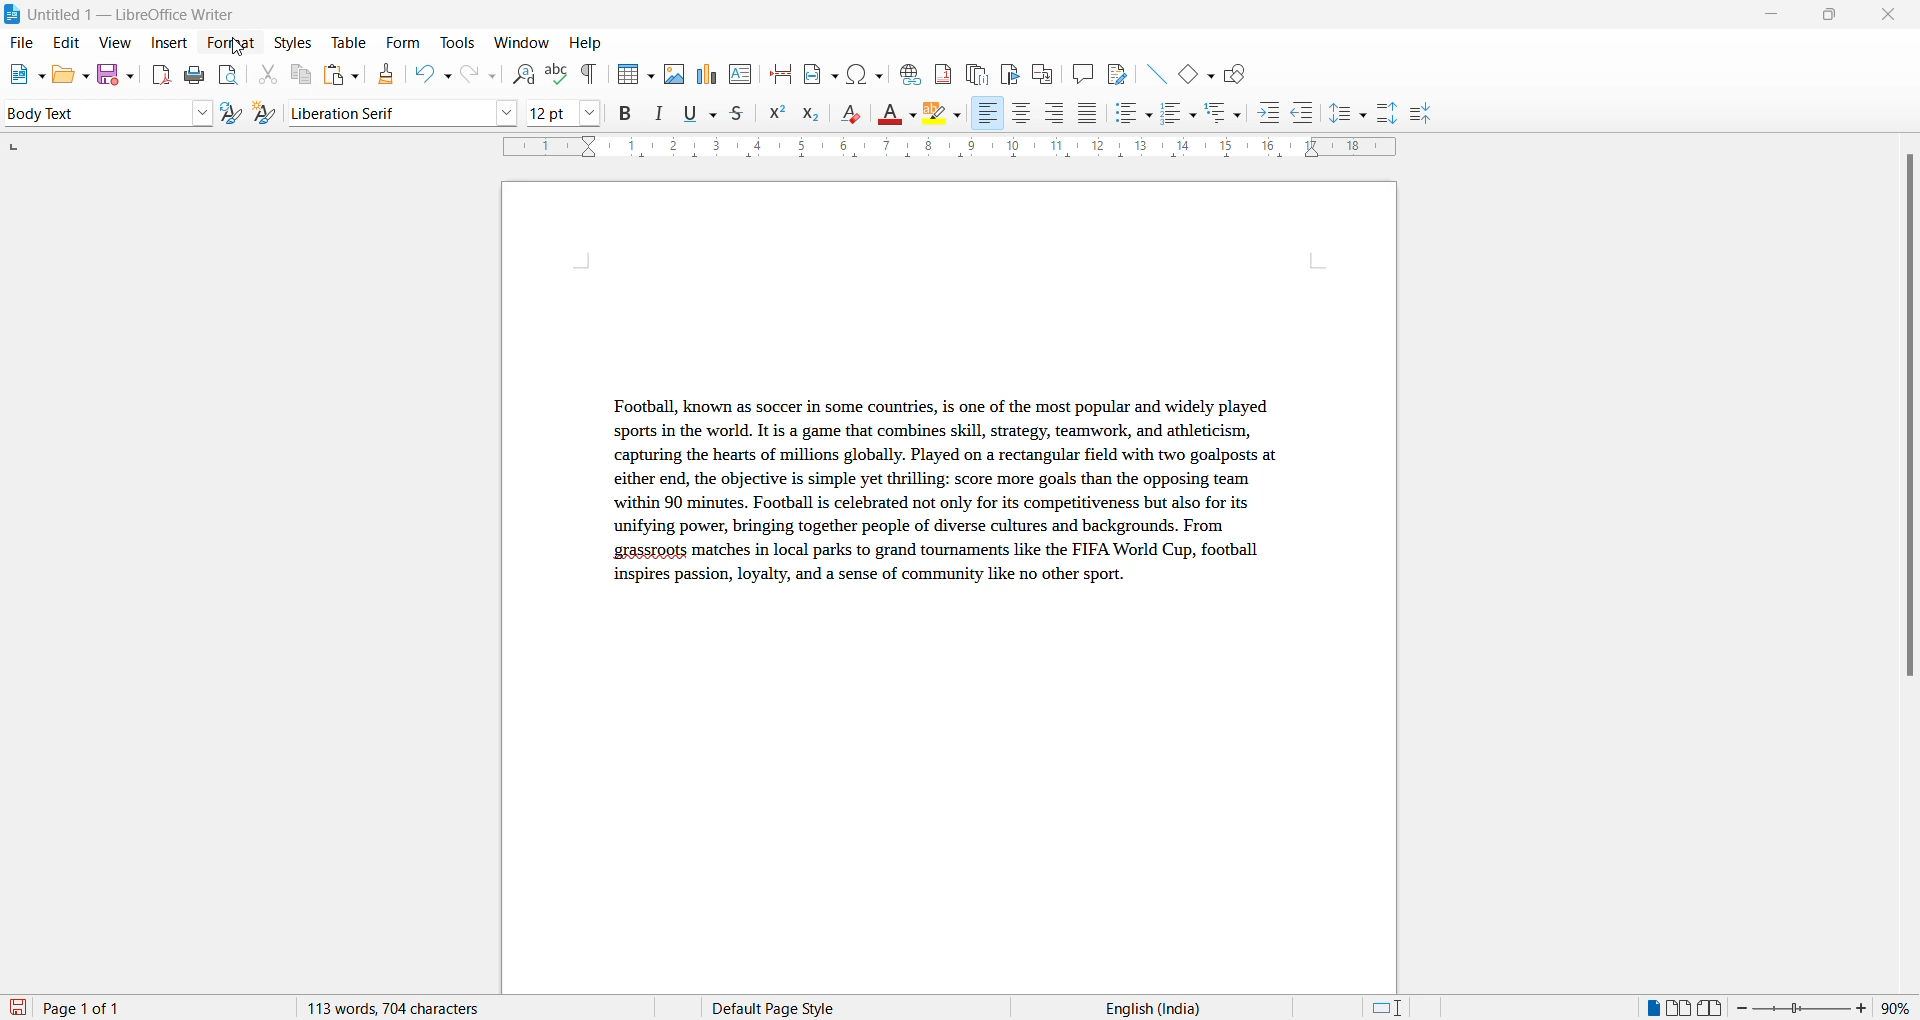 This screenshot has height=1020, width=1920. What do you see at coordinates (163, 73) in the screenshot?
I see `export as pdf` at bounding box center [163, 73].